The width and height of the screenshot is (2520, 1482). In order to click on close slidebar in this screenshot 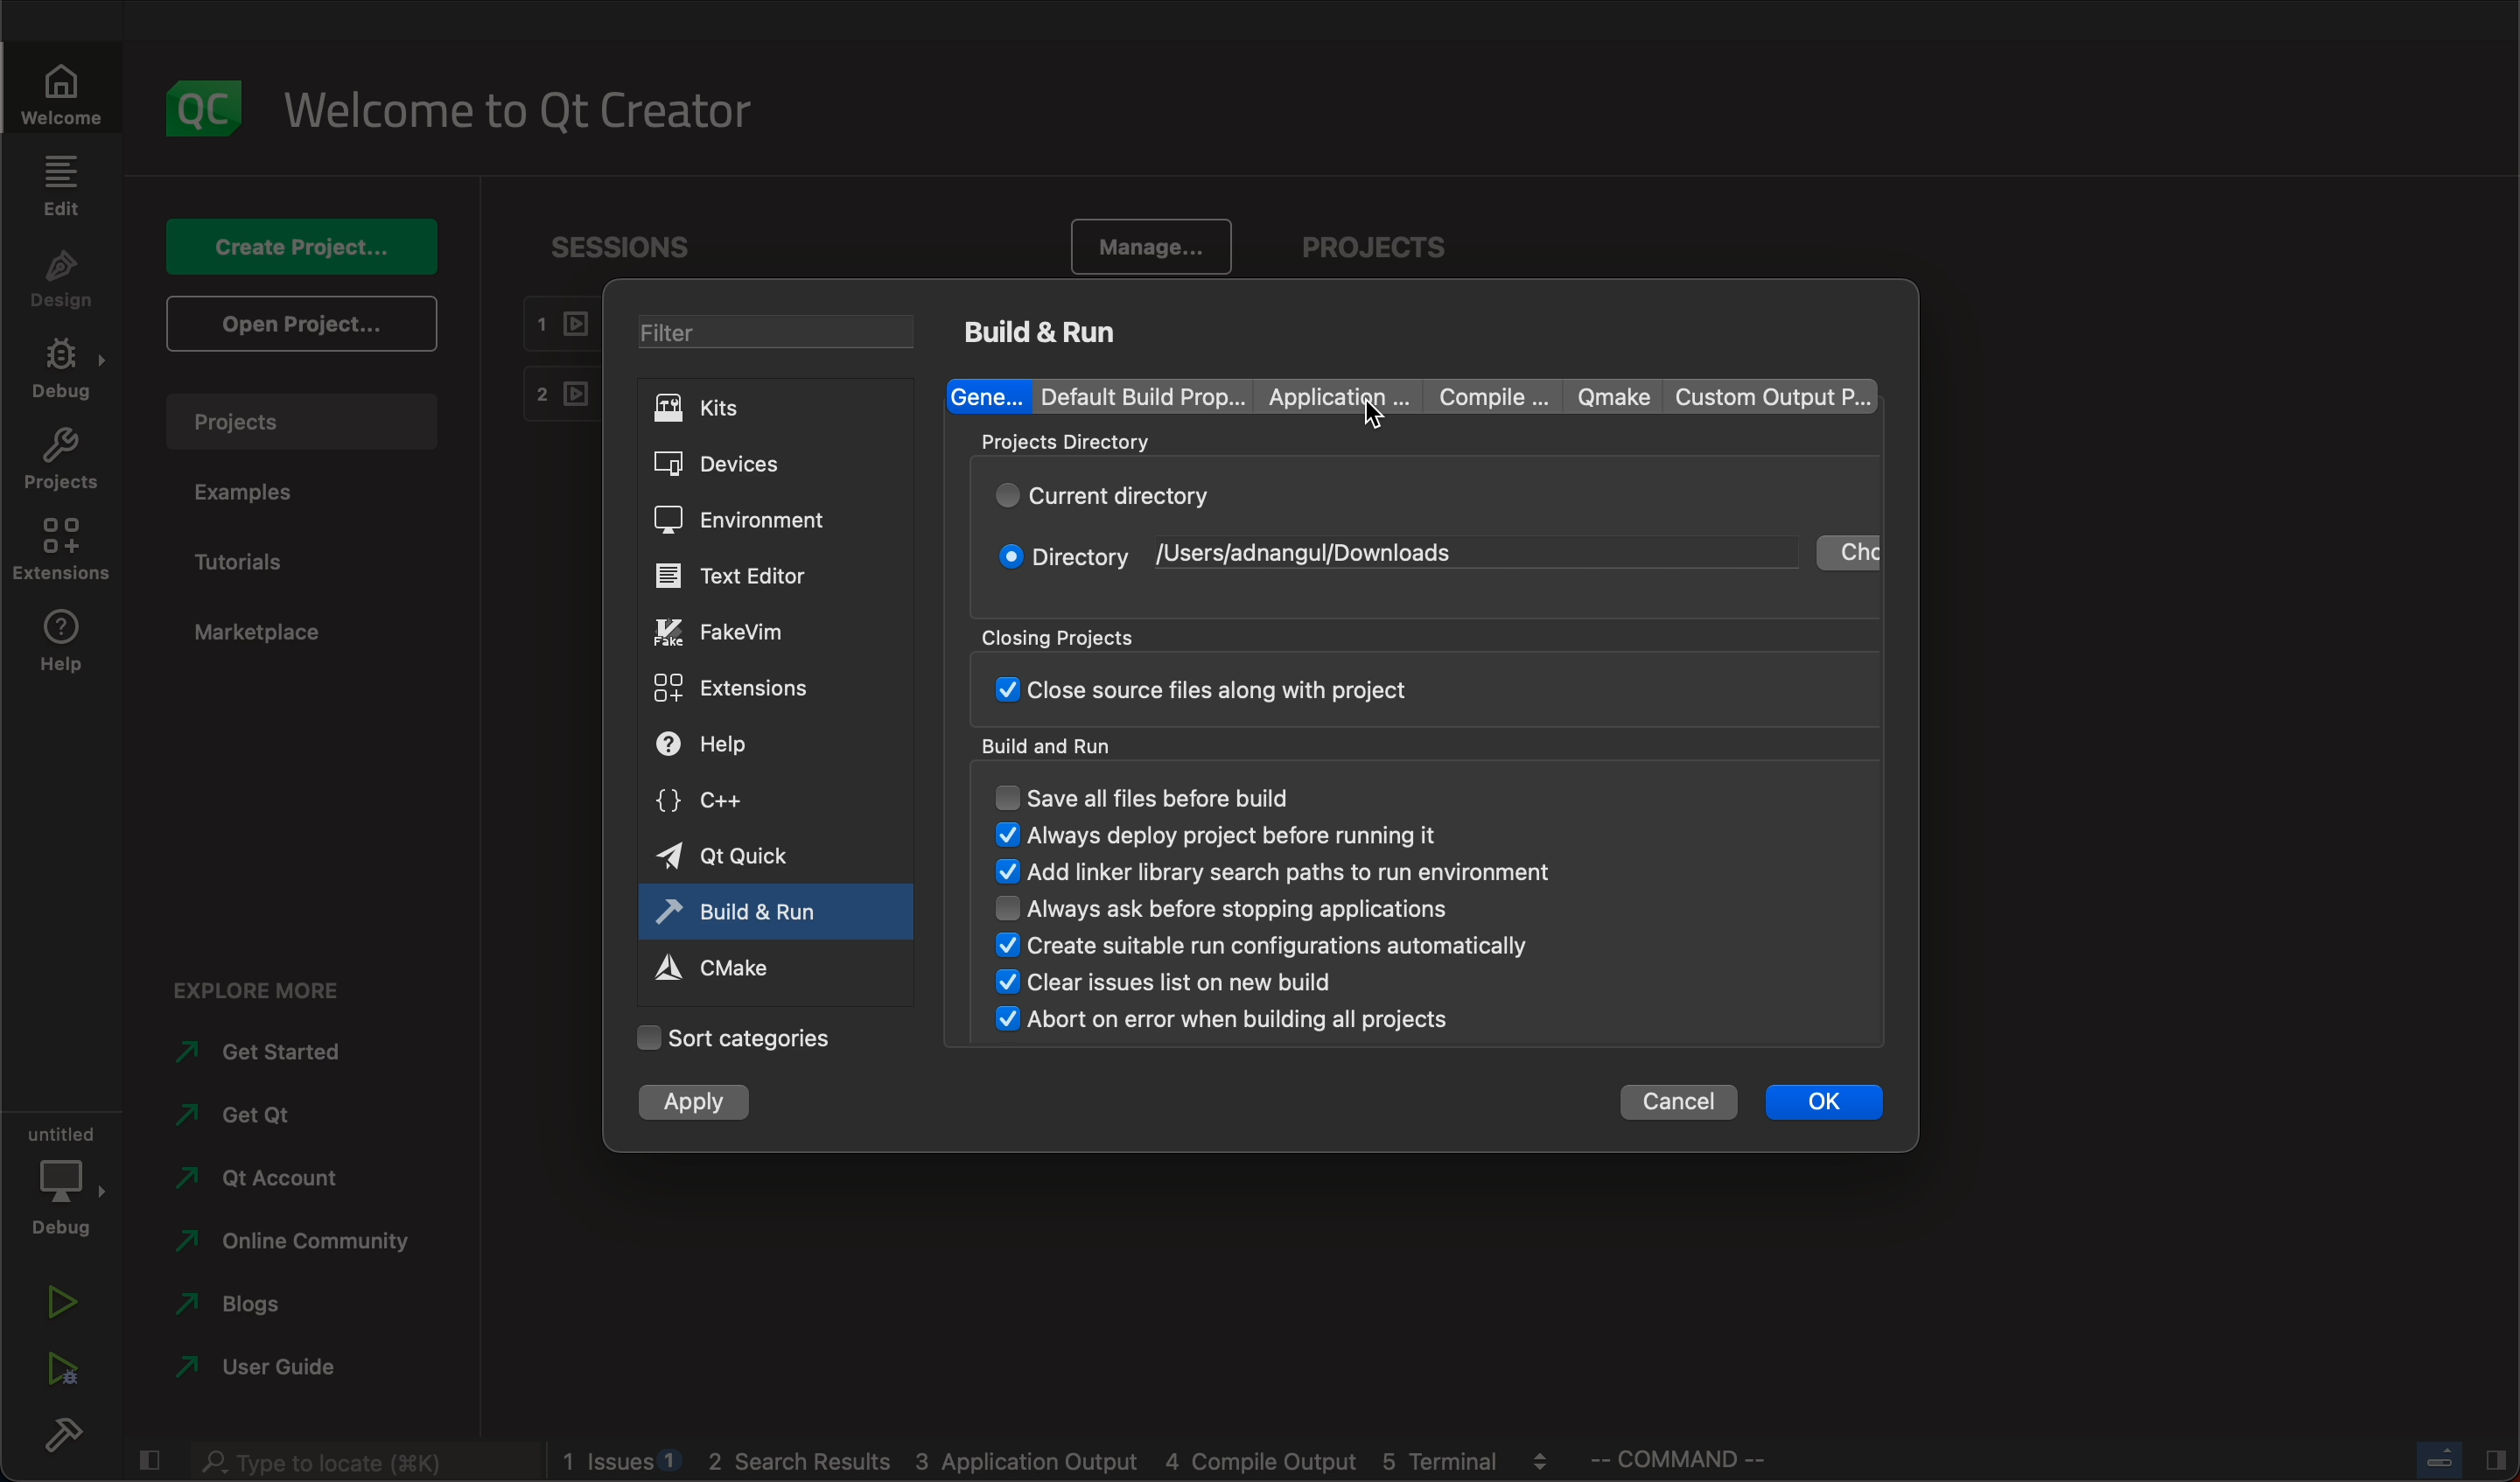, I will do `click(149, 1459)`.